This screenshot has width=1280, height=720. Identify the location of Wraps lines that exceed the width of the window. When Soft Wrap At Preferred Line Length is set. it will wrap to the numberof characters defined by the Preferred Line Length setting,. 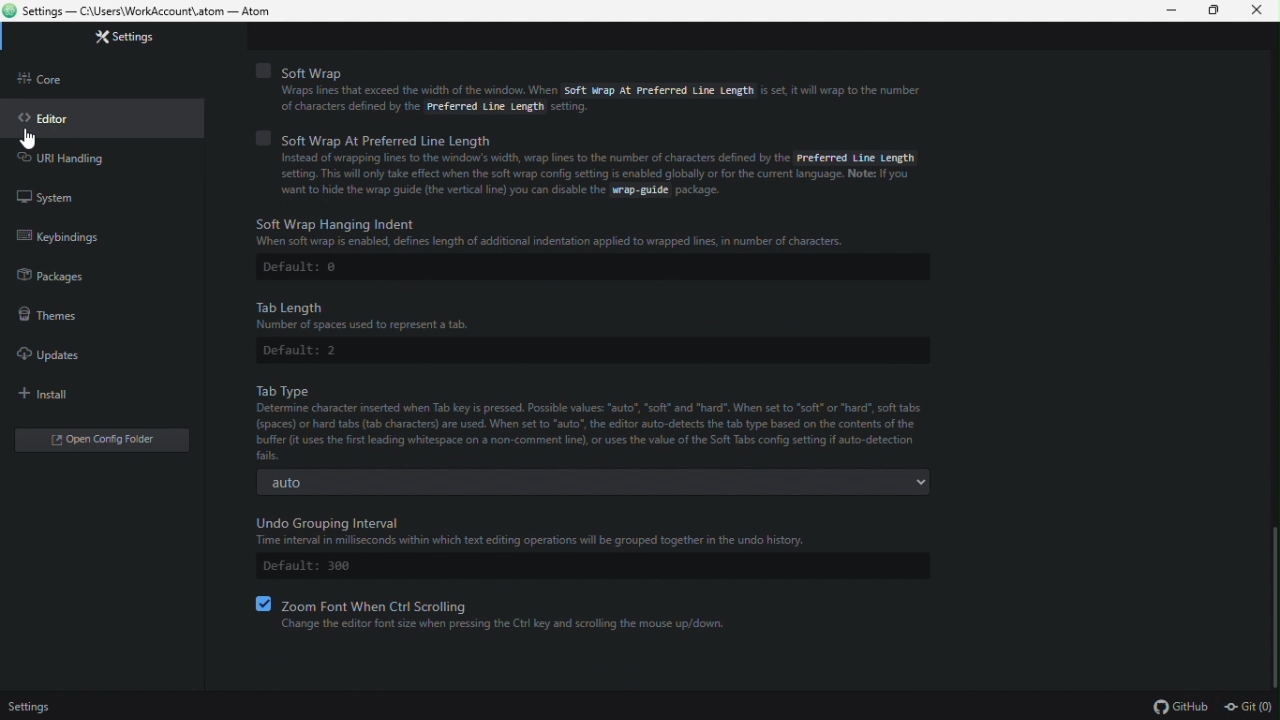
(628, 102).